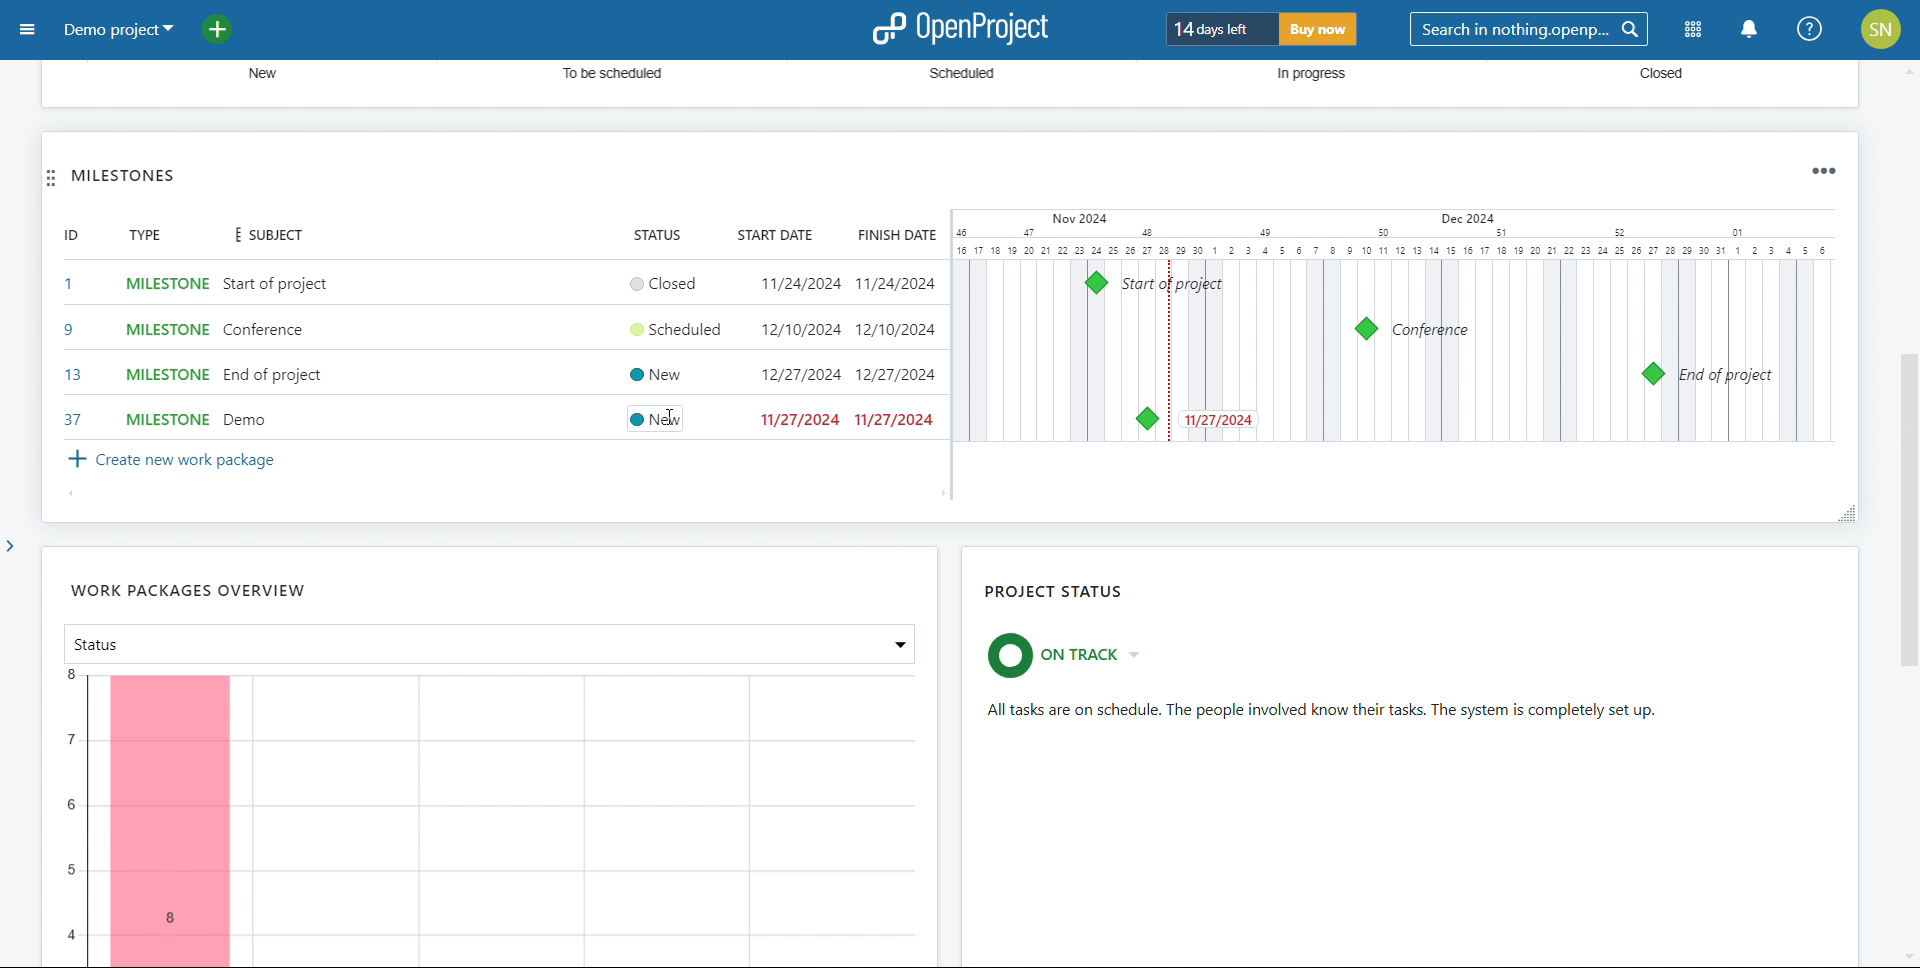  What do you see at coordinates (71, 351) in the screenshot?
I see `set id` at bounding box center [71, 351].